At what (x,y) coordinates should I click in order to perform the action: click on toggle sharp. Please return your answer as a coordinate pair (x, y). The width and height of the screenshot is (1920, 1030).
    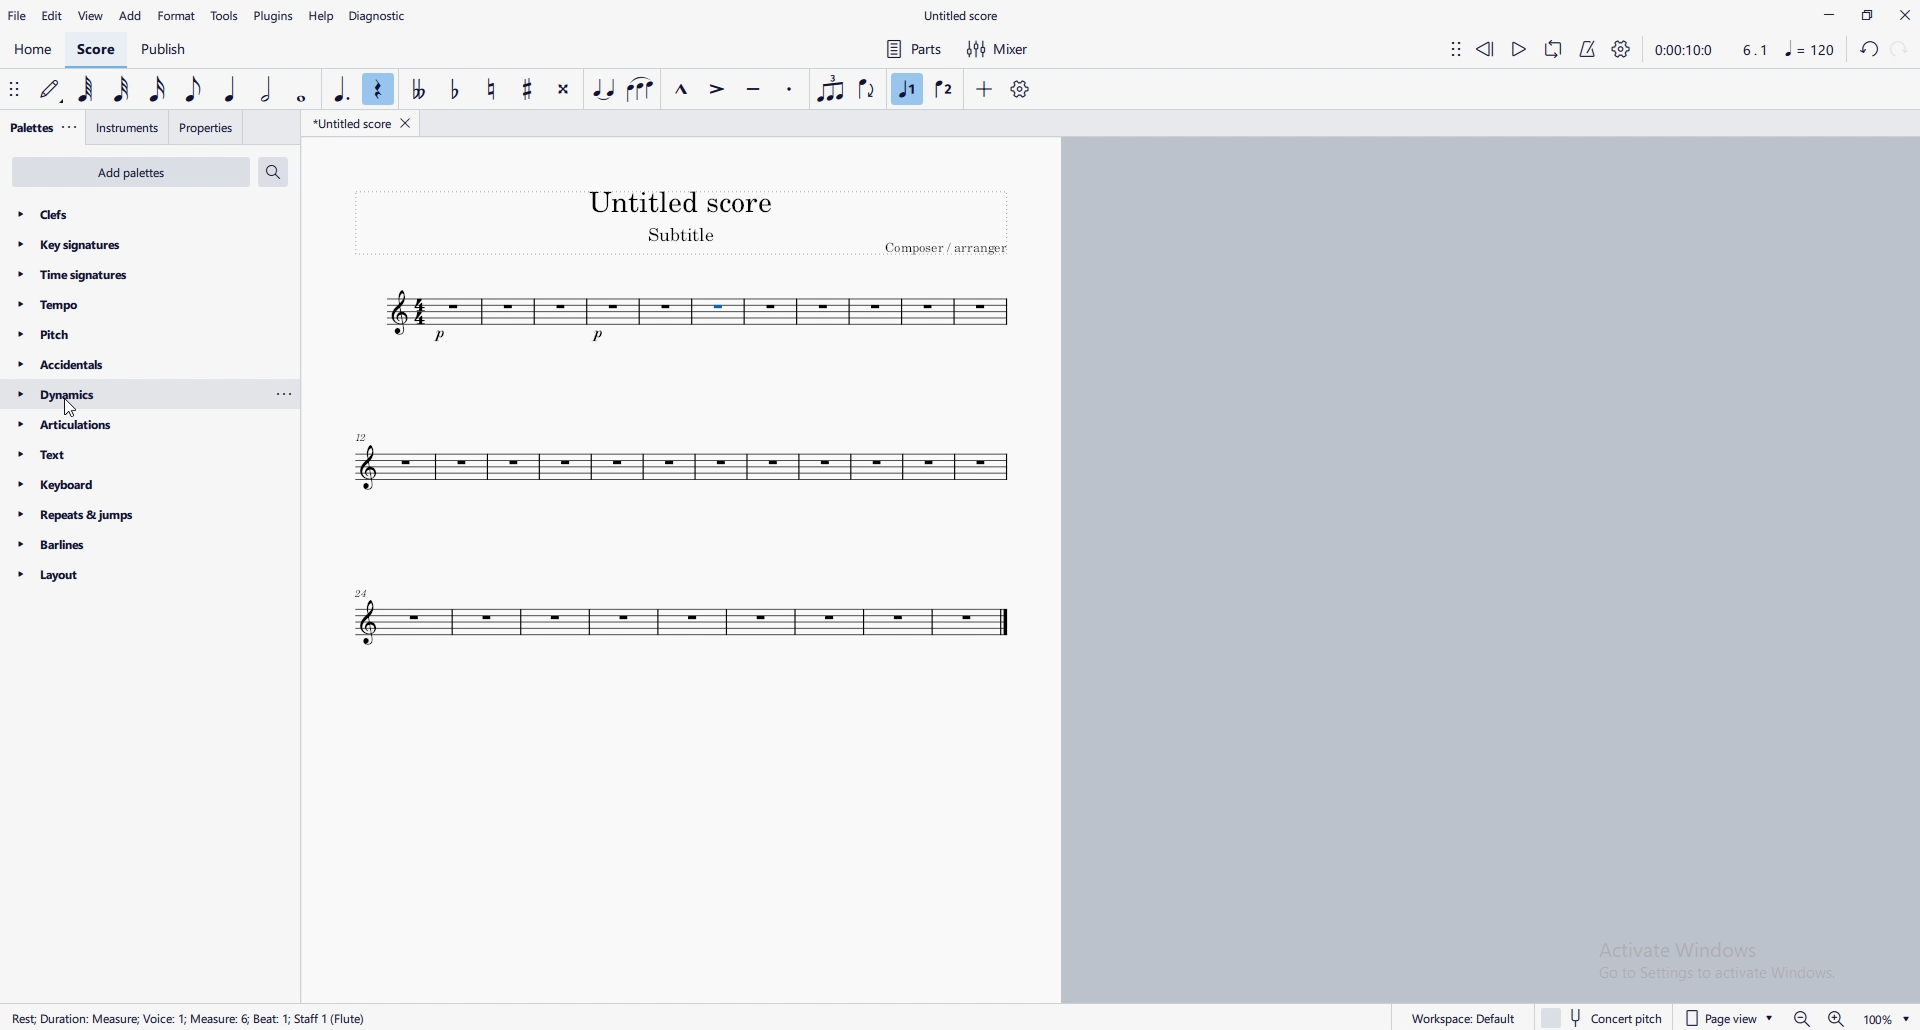
    Looking at the image, I should click on (527, 89).